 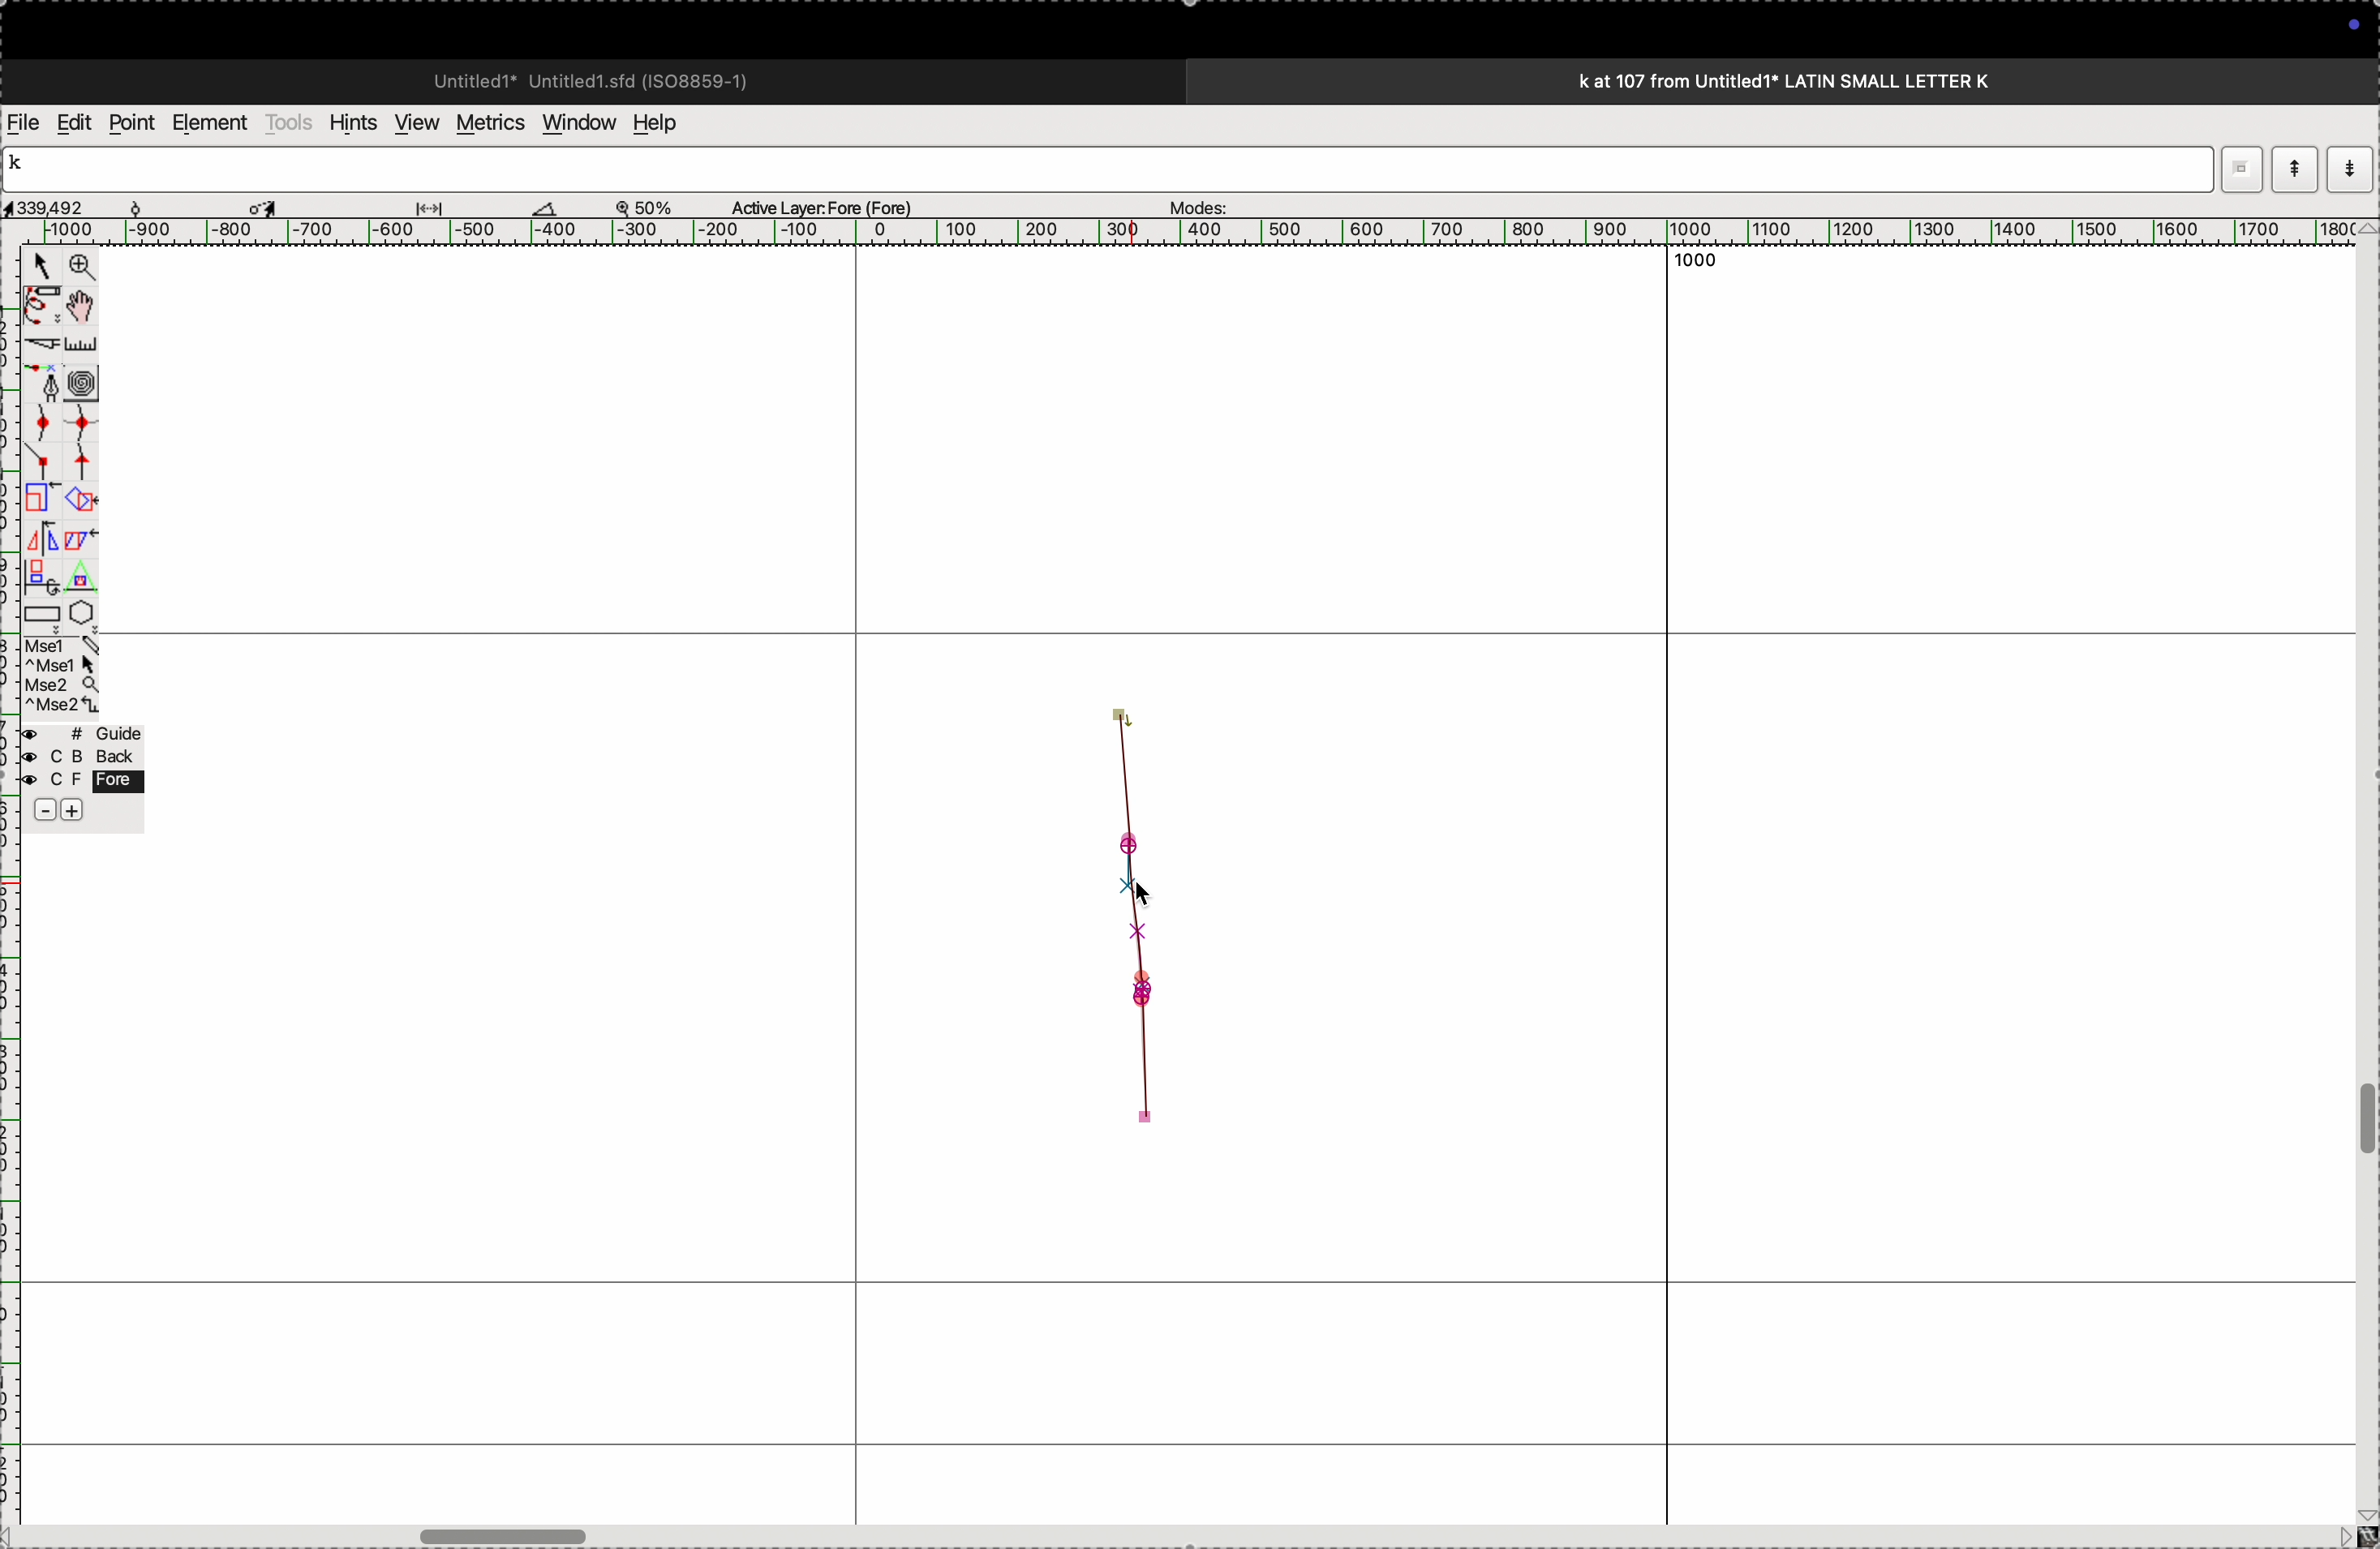 I want to click on fountain pen, so click(x=48, y=383).